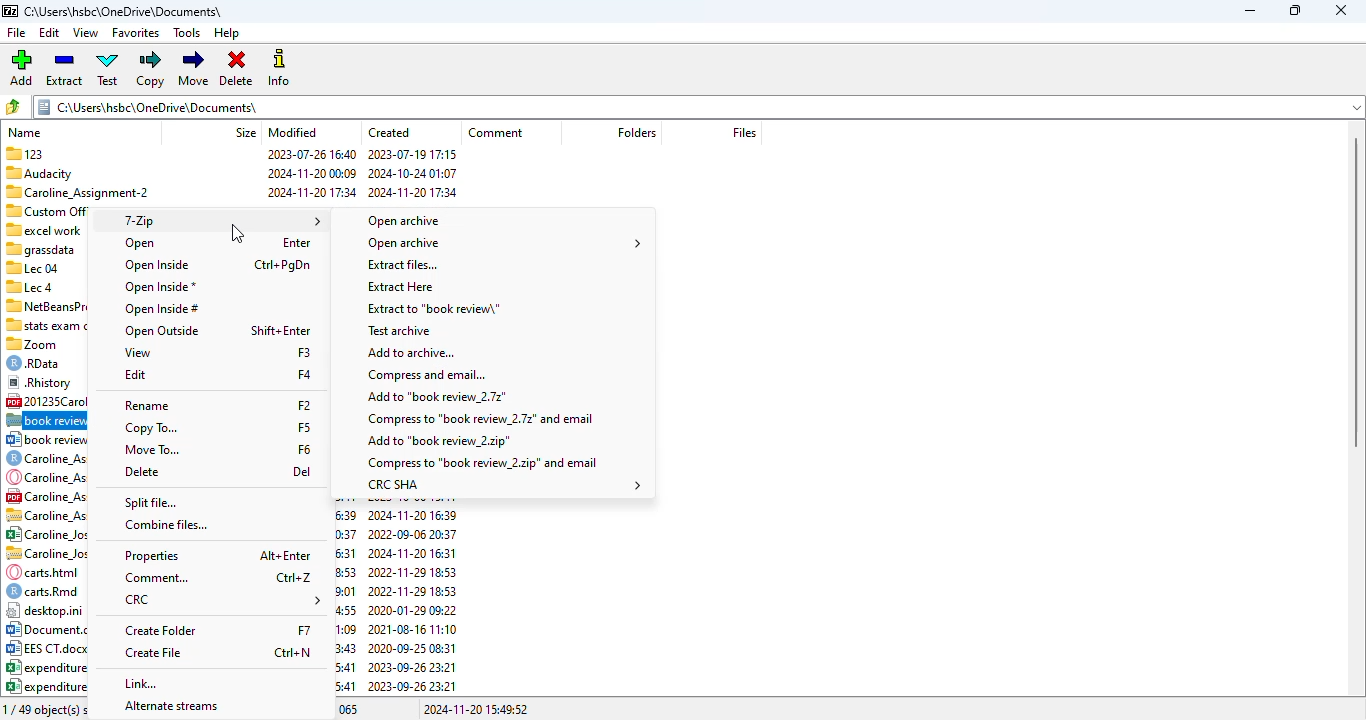 This screenshot has height=720, width=1366. I want to click on files, so click(744, 133).